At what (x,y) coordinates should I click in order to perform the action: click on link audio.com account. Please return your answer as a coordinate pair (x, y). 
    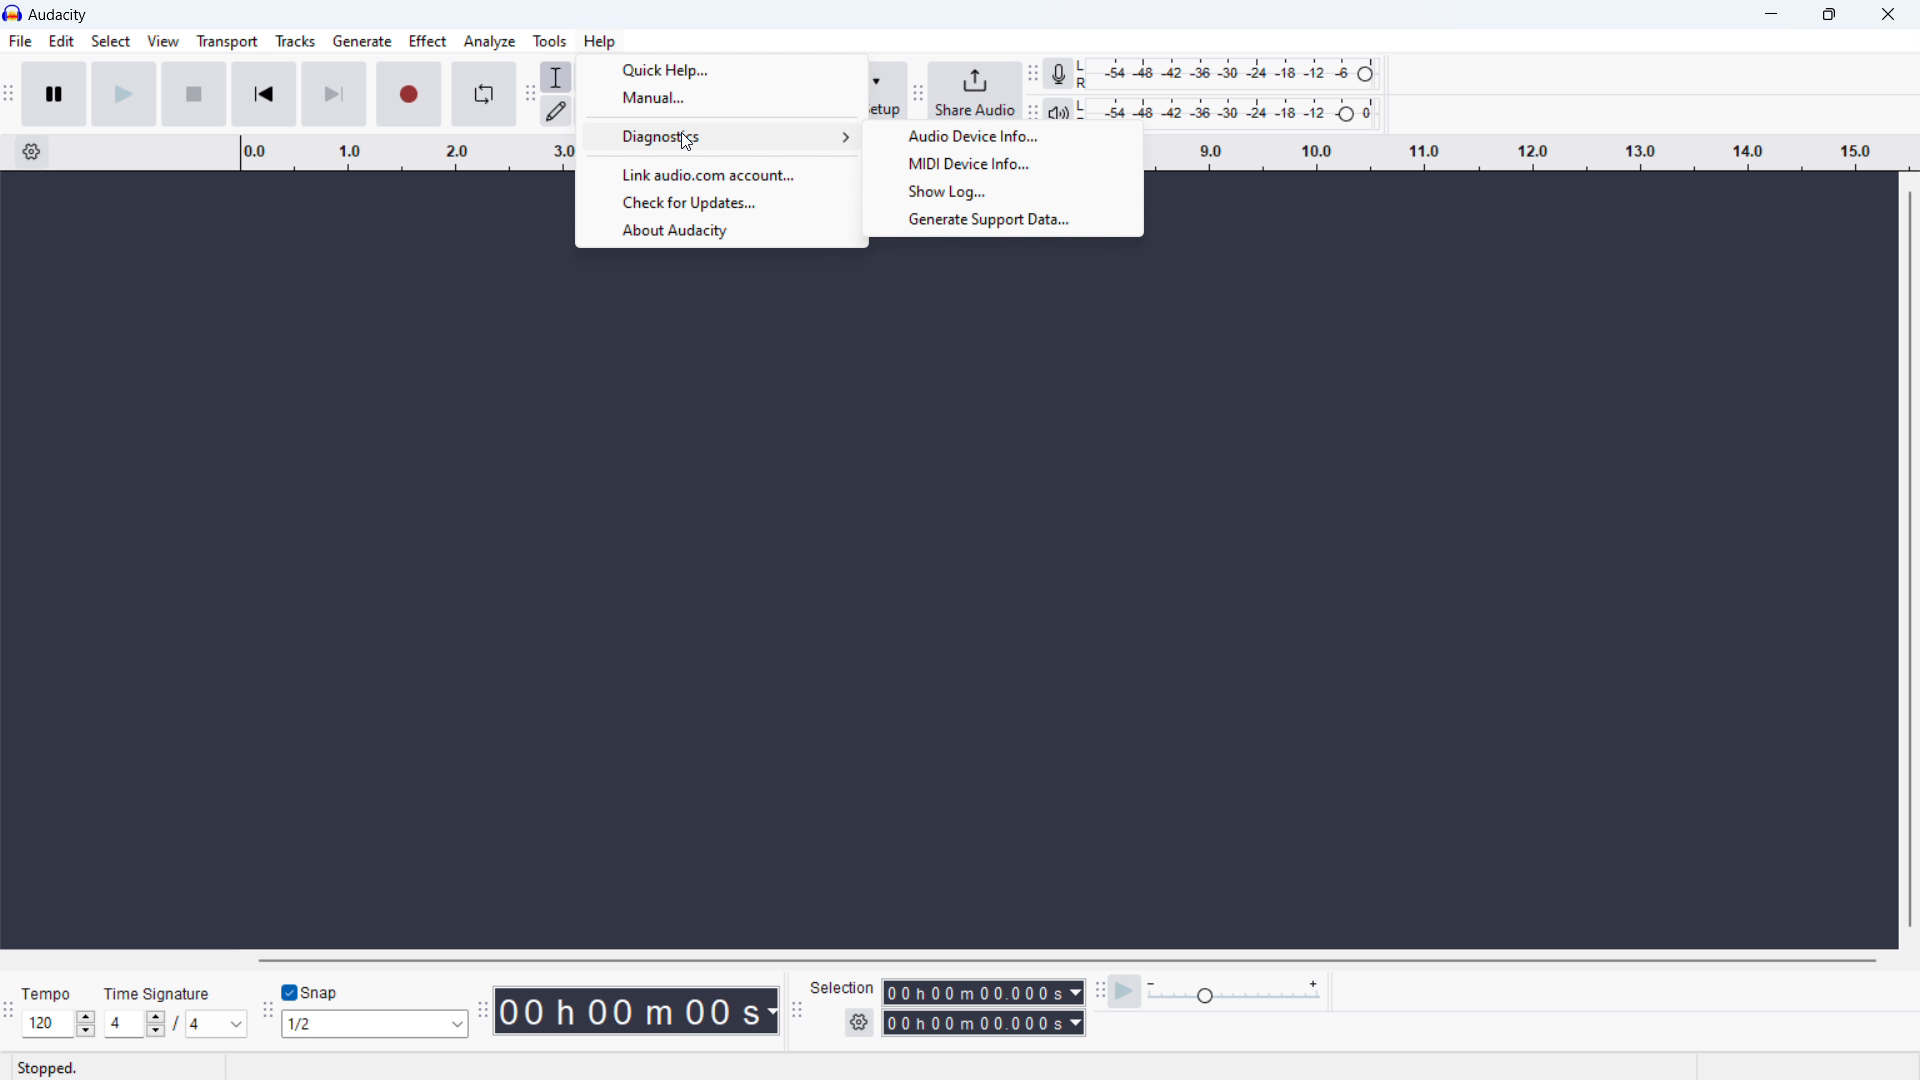
    Looking at the image, I should click on (721, 174).